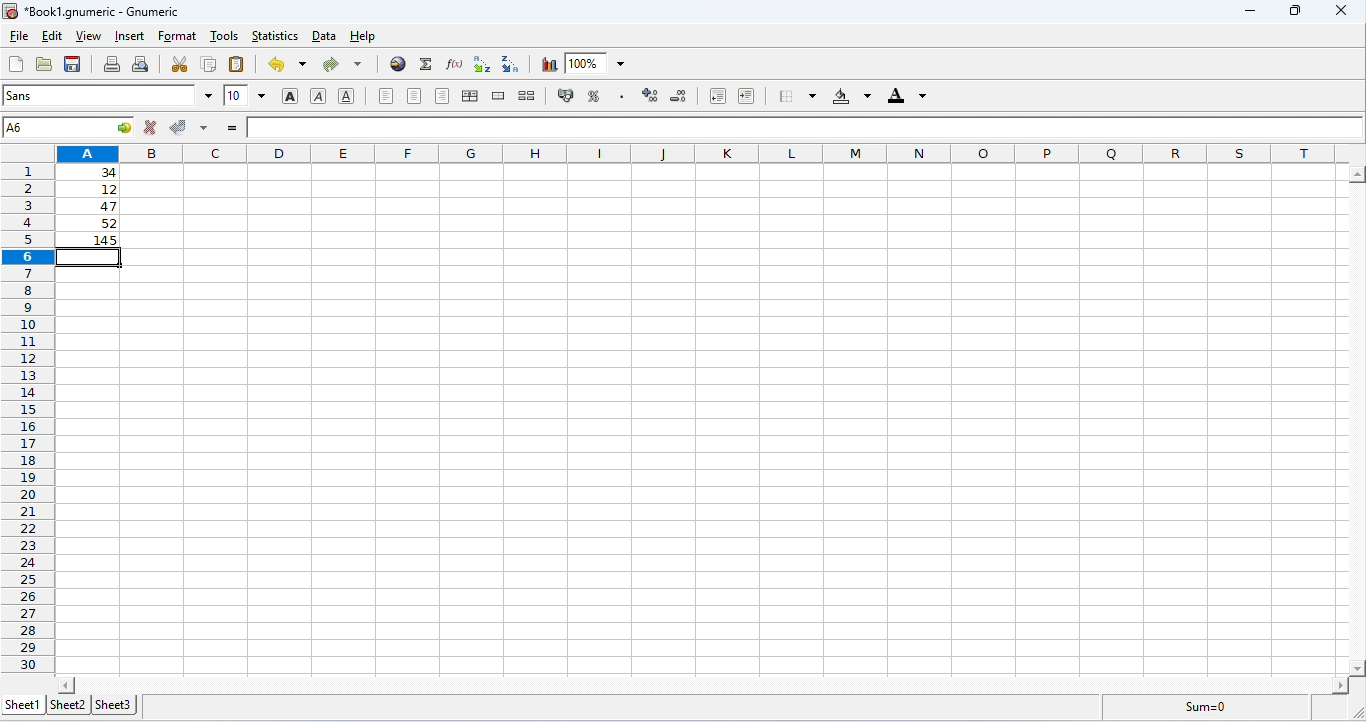 The height and width of the screenshot is (722, 1366). Describe the element at coordinates (90, 240) in the screenshot. I see `sum of column of numbers.` at that location.